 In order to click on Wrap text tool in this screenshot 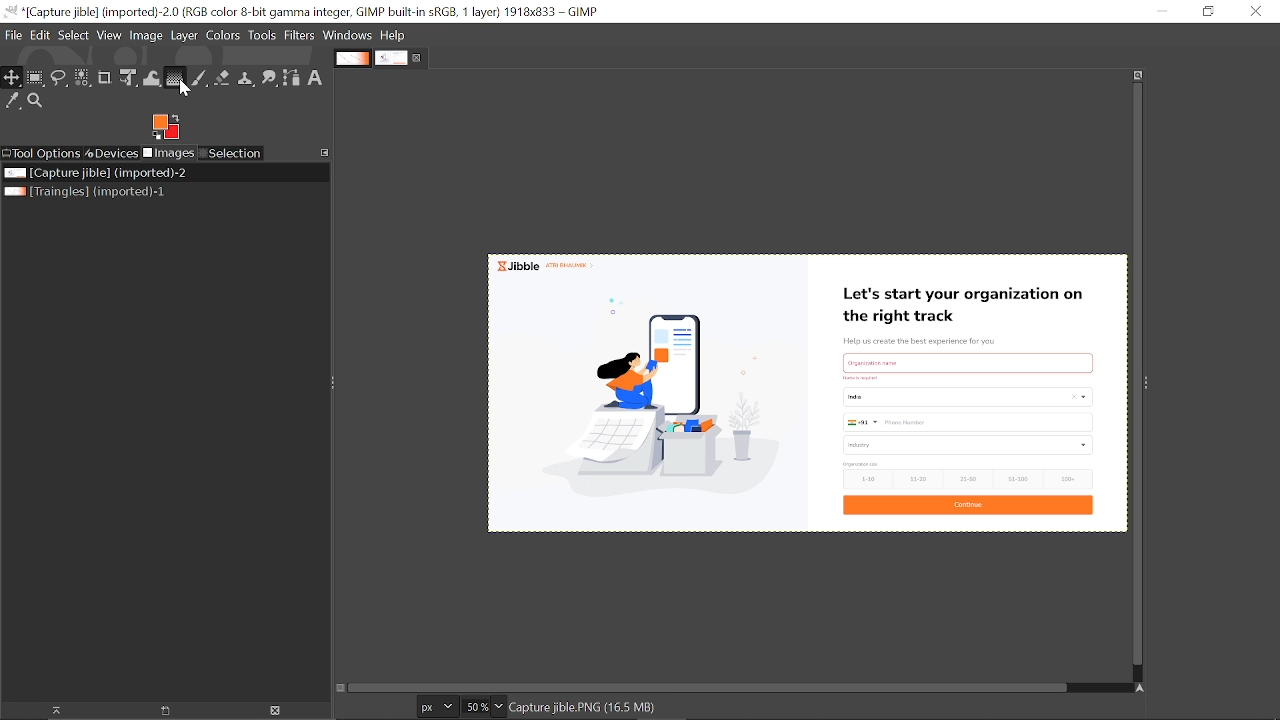, I will do `click(152, 77)`.